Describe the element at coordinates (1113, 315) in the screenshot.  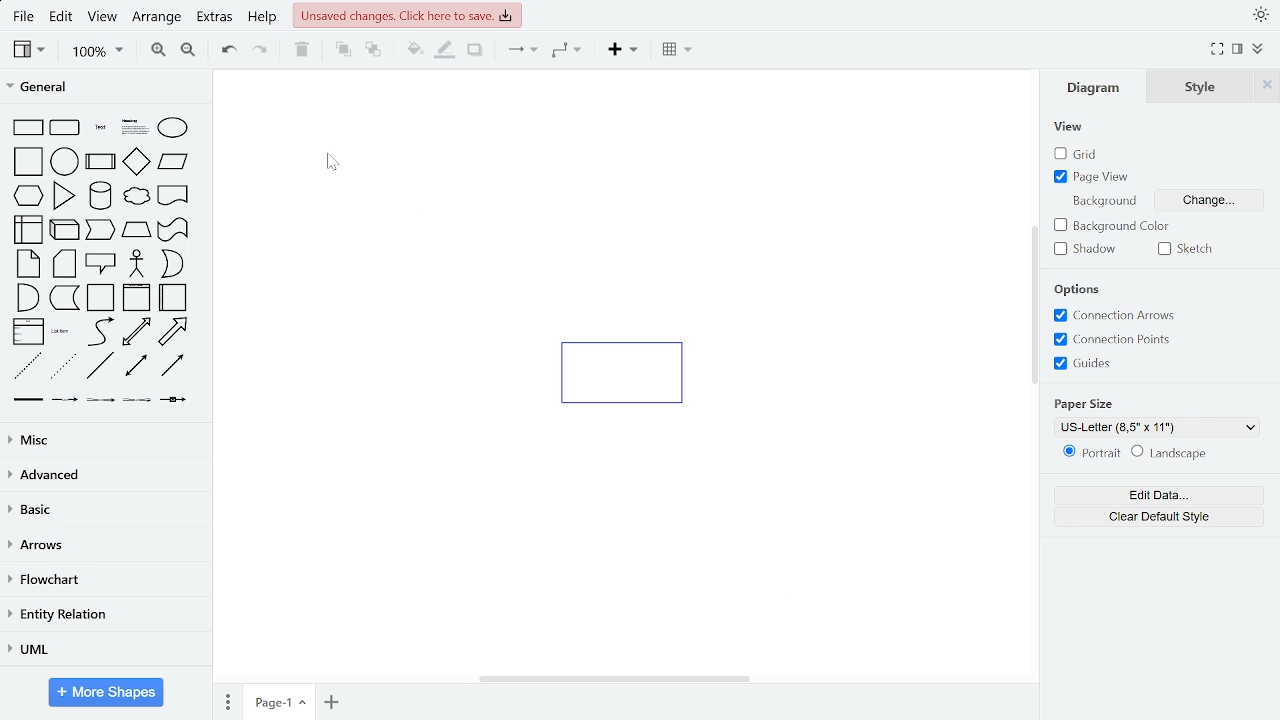
I see `connection arrow` at that location.